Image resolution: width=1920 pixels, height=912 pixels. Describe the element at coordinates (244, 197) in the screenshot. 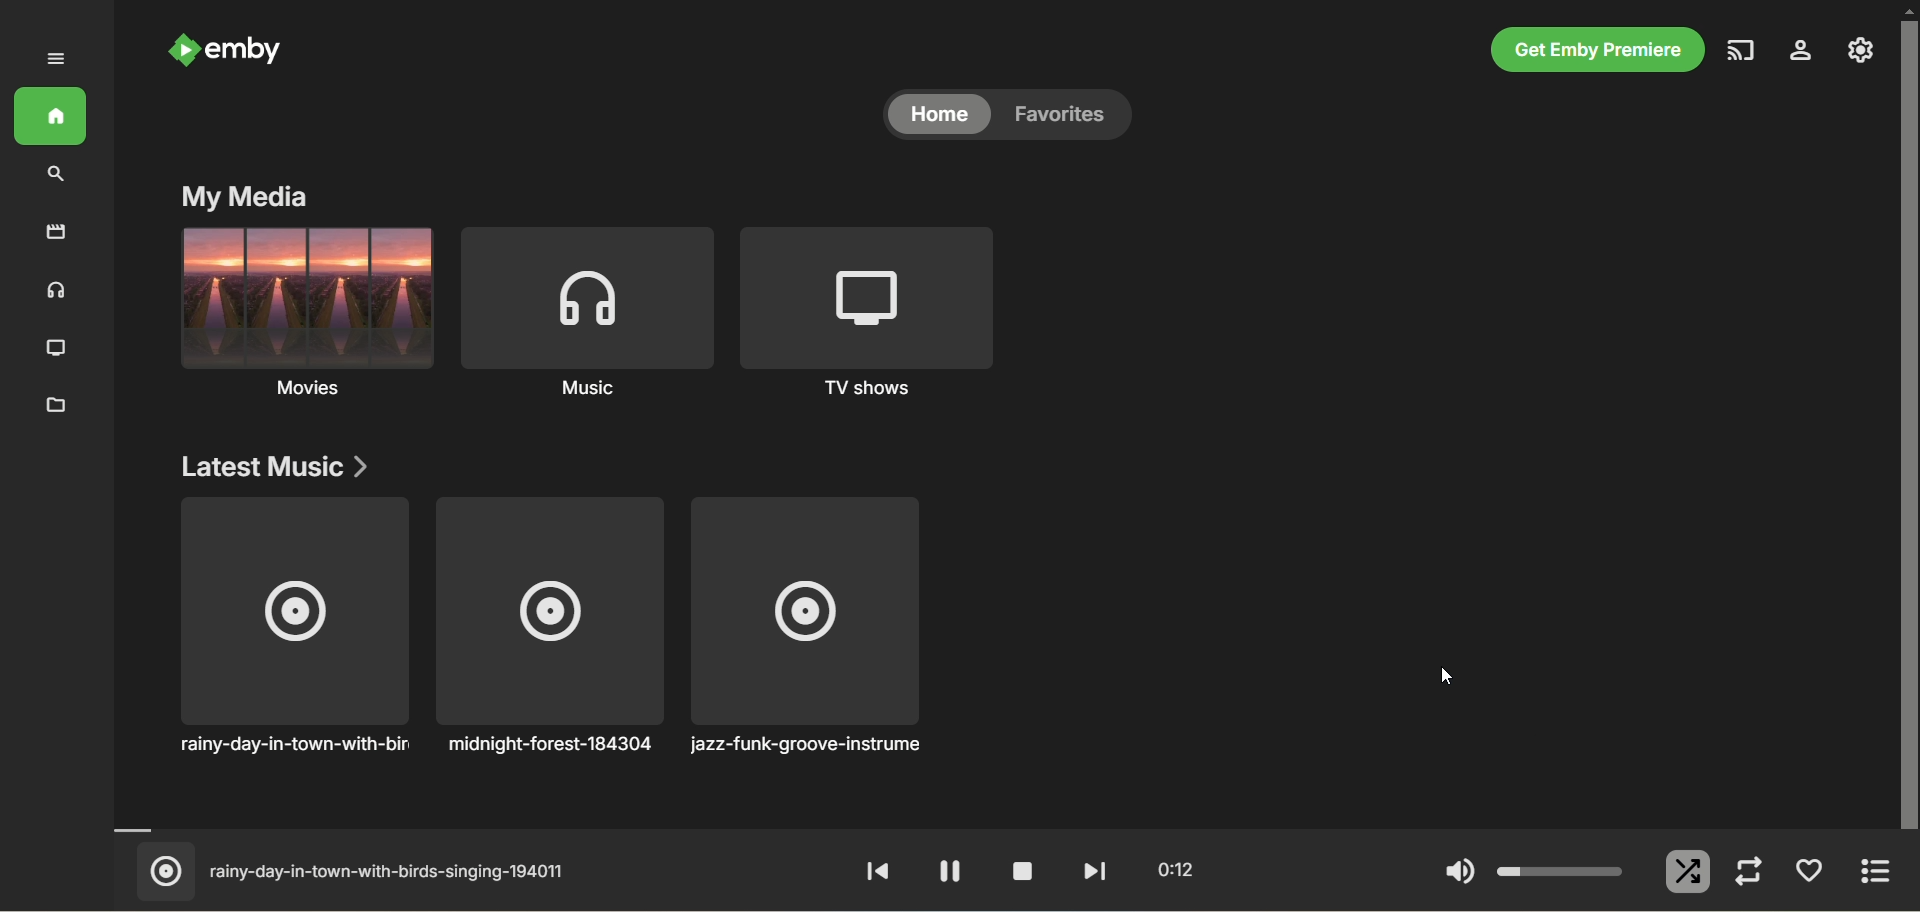

I see `my media` at that location.